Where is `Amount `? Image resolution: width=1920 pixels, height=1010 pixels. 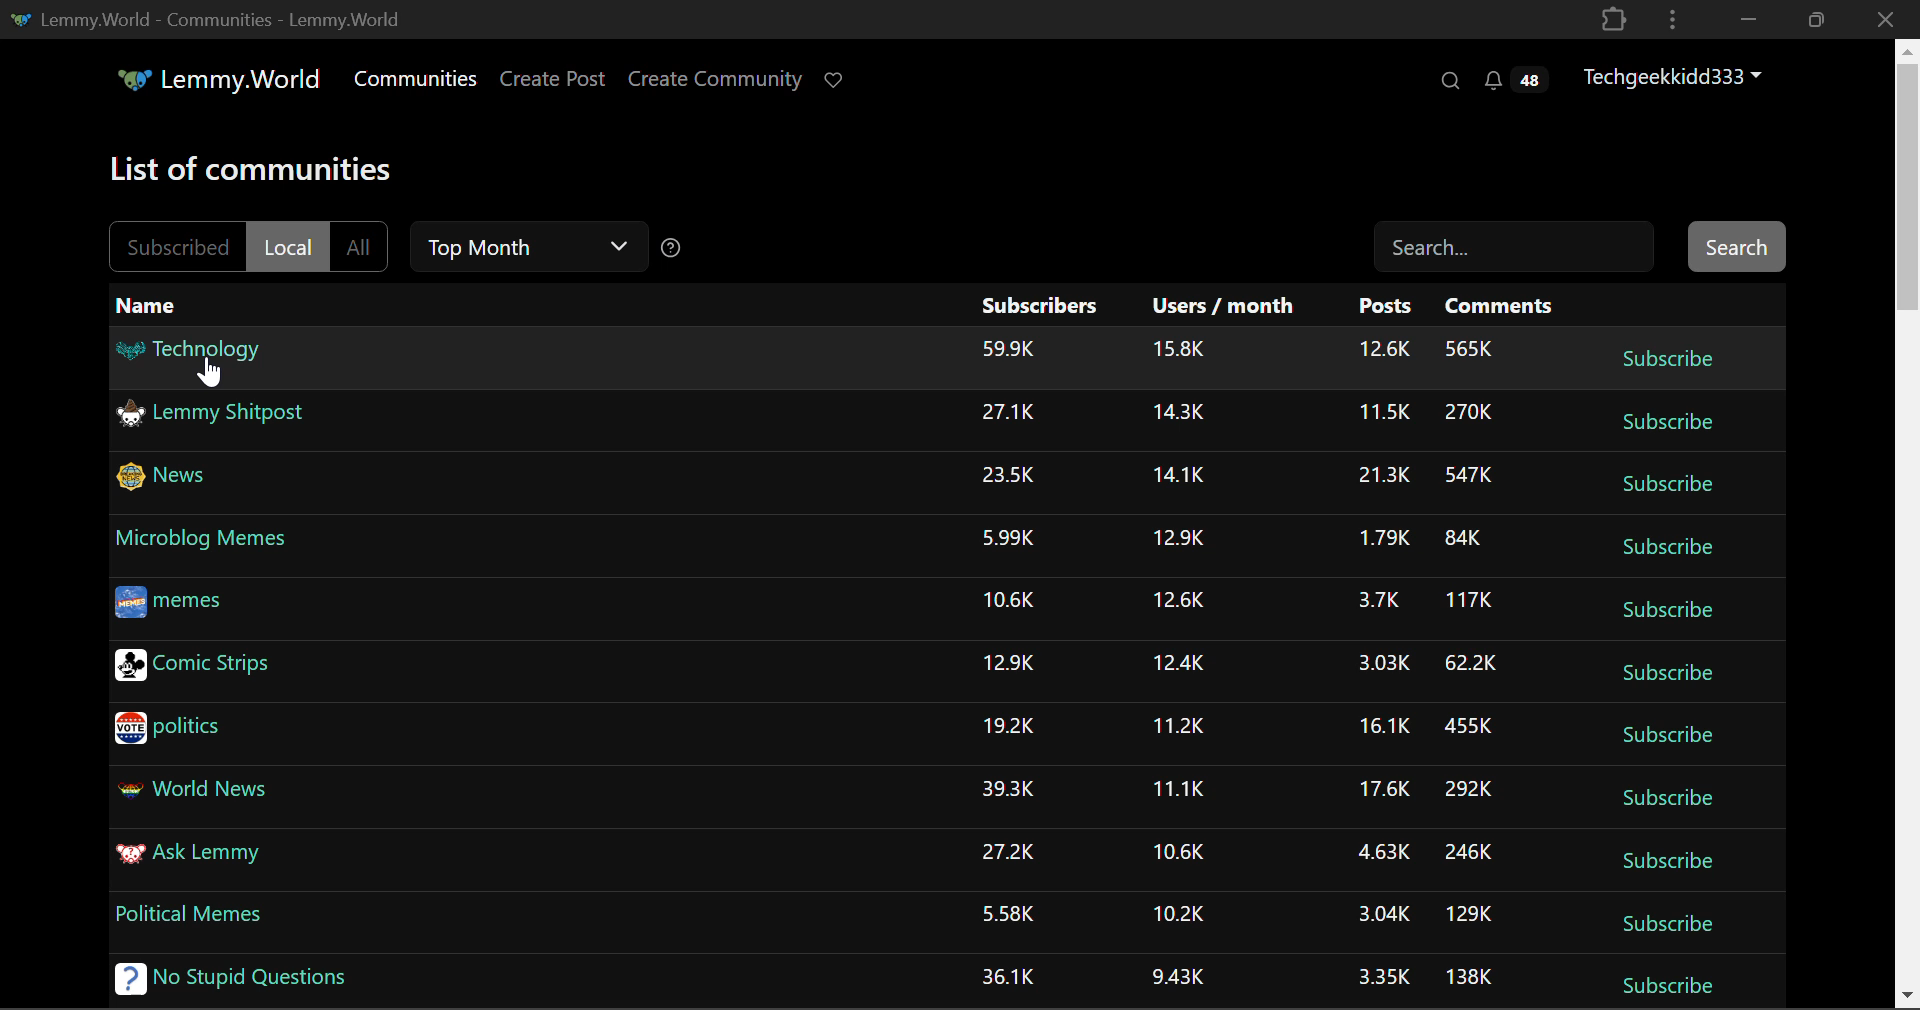
Amount  is located at coordinates (1380, 729).